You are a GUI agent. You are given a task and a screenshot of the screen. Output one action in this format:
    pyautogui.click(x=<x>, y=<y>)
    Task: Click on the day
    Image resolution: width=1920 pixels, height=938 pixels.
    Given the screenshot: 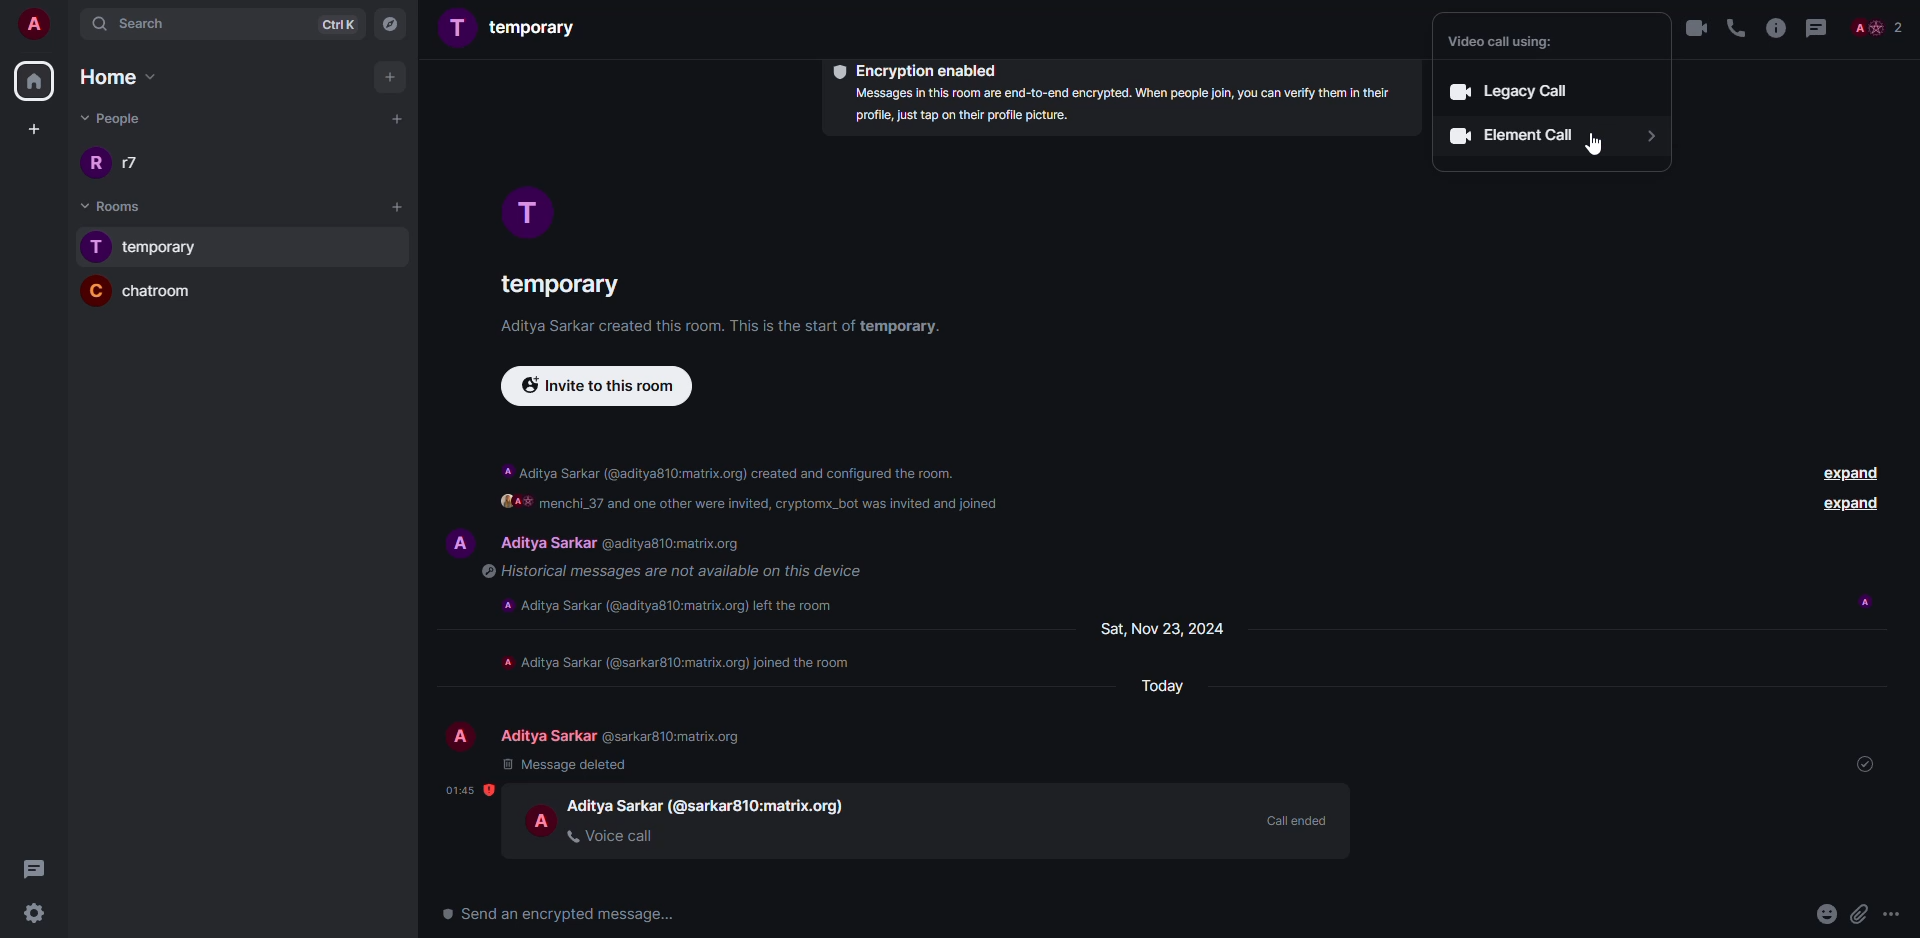 What is the action you would take?
    pyautogui.click(x=1157, y=685)
    